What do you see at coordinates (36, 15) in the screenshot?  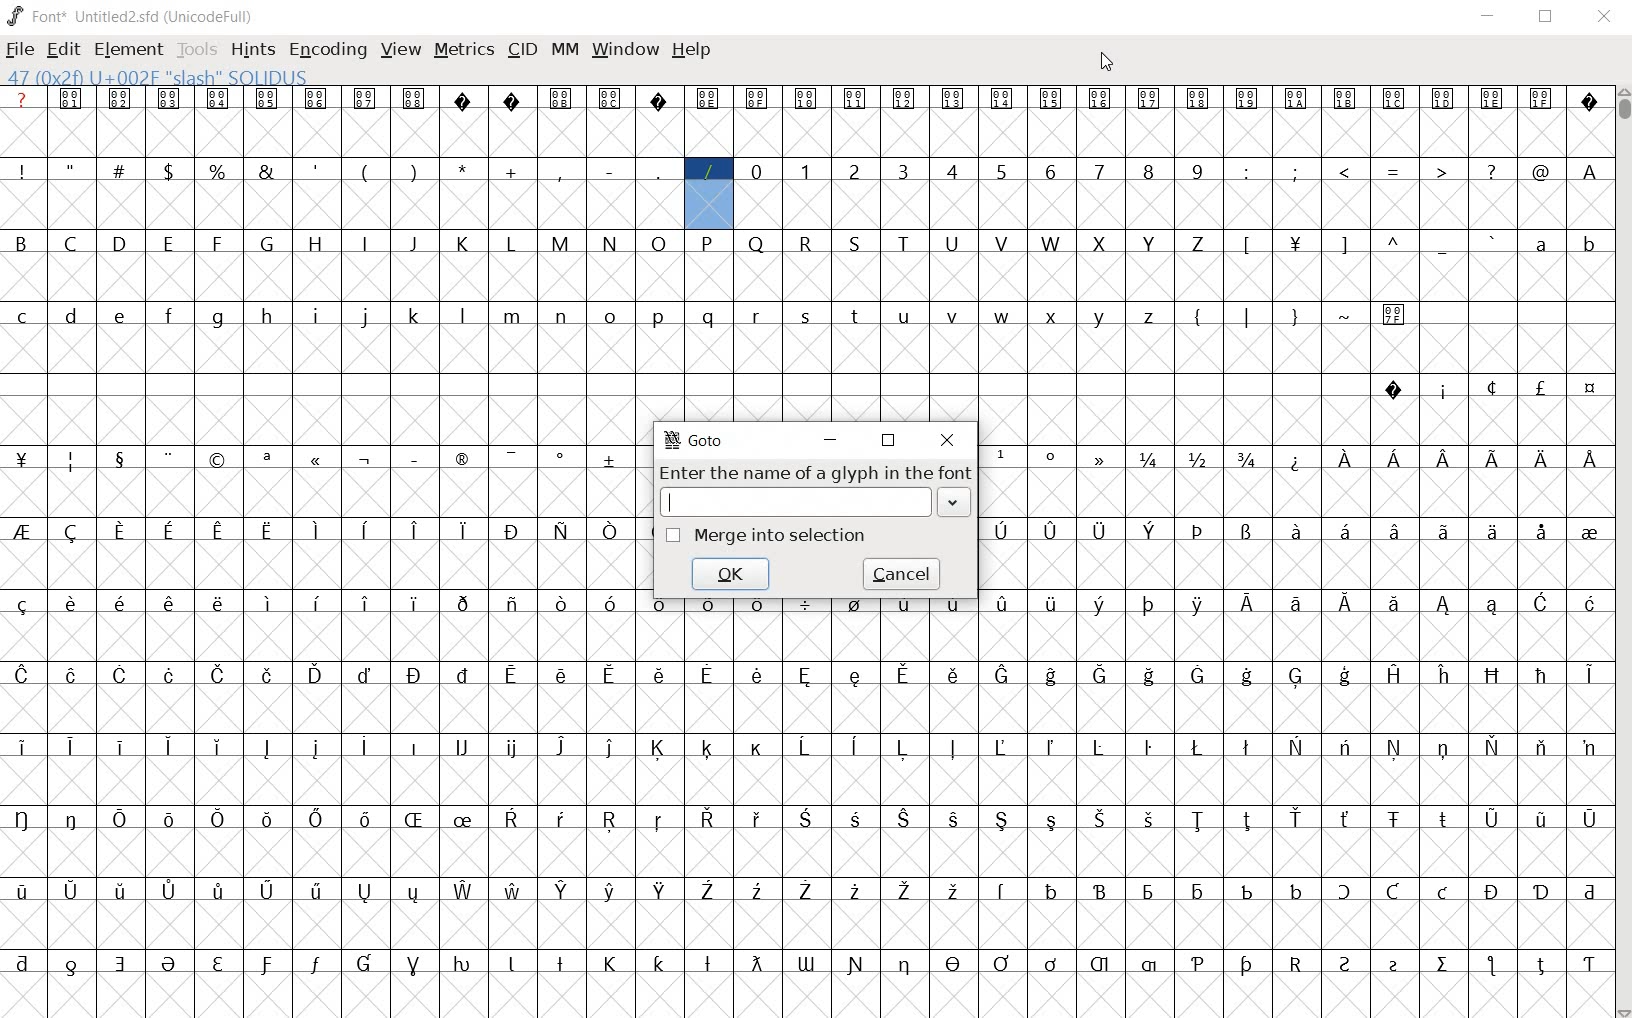 I see `FONT` at bounding box center [36, 15].